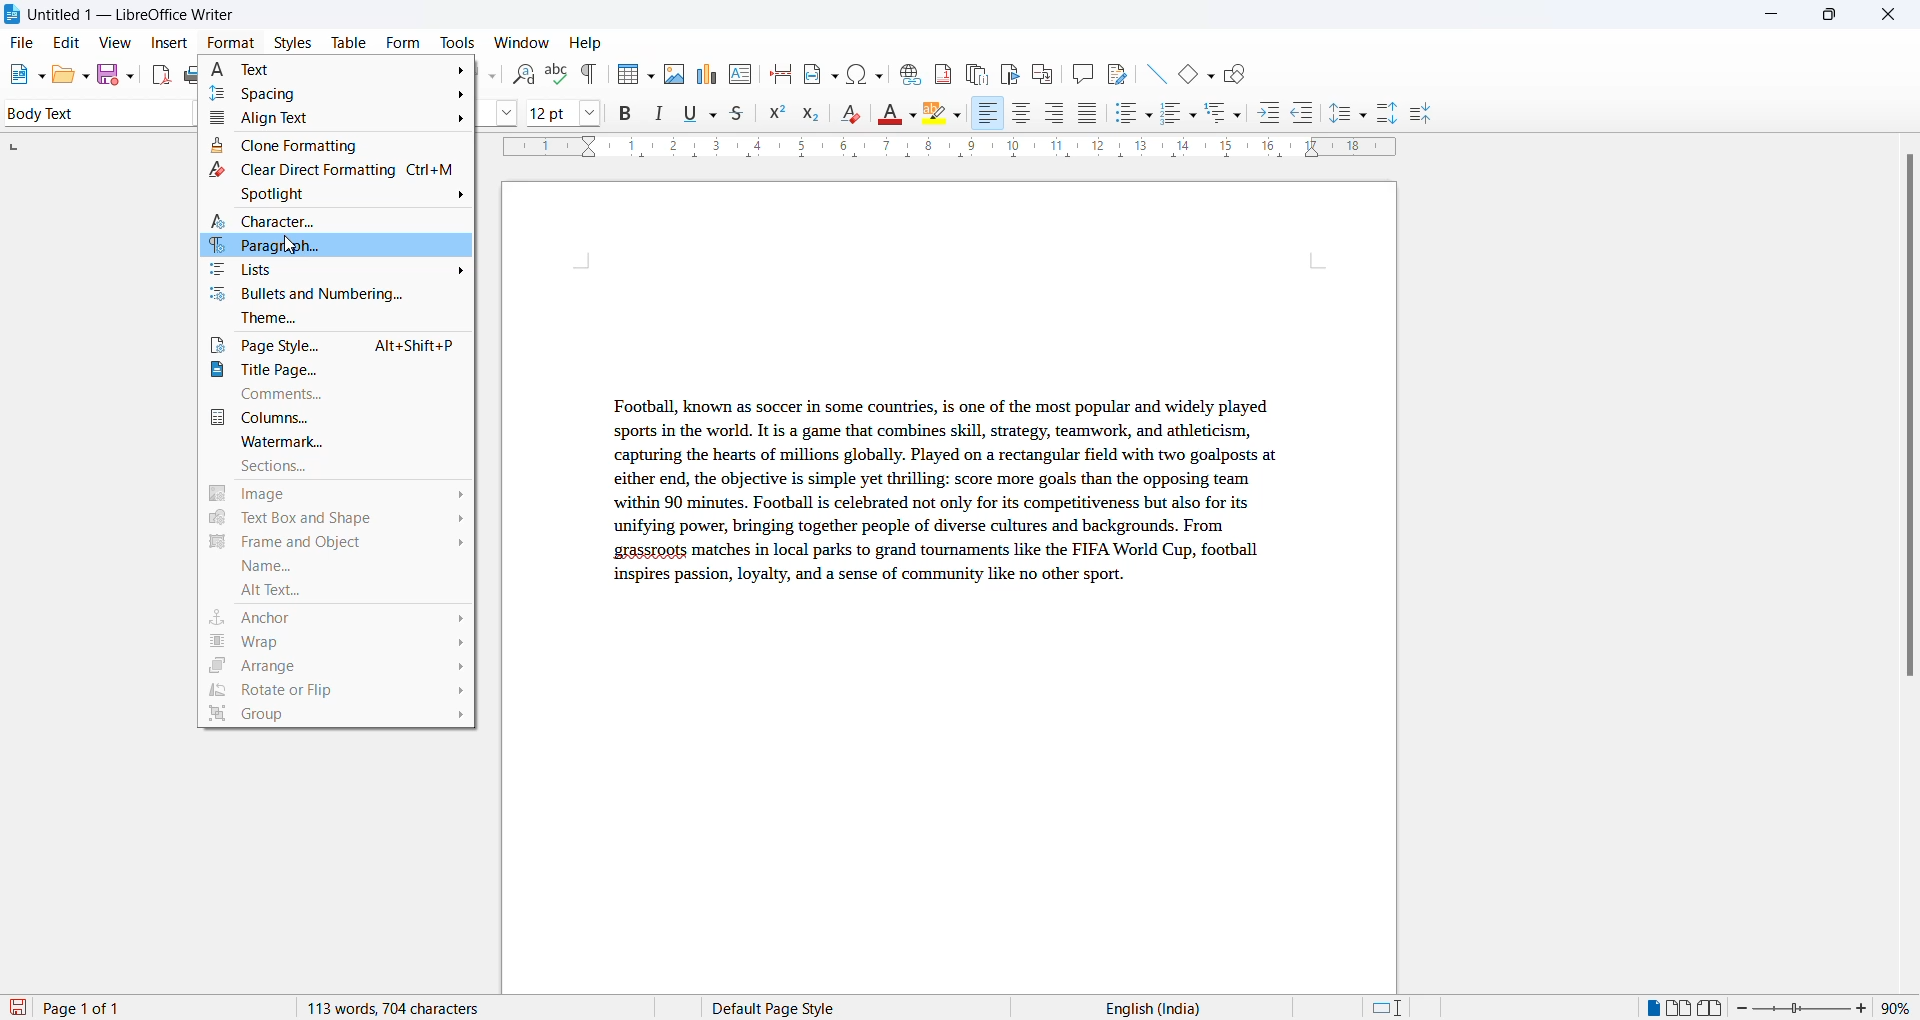 This screenshot has height=1020, width=1920. Describe the element at coordinates (338, 720) in the screenshot. I see `group` at that location.